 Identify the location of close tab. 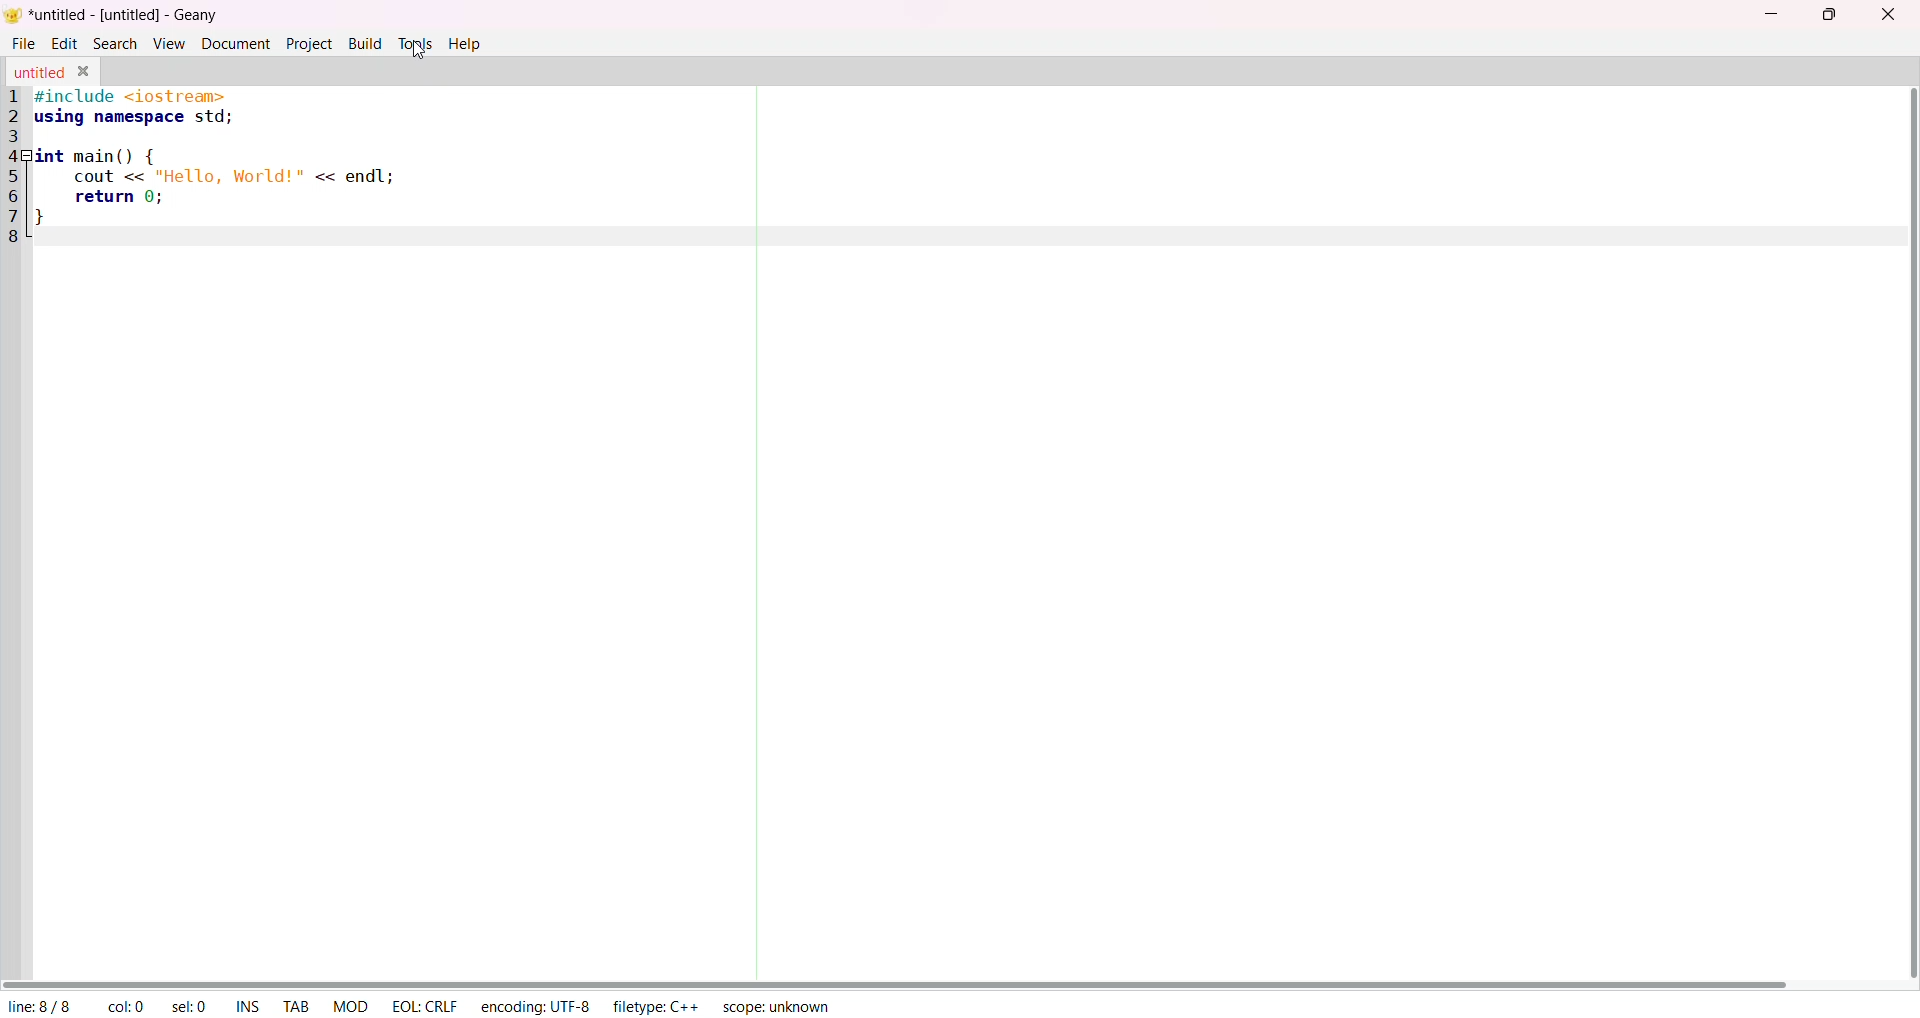
(85, 72).